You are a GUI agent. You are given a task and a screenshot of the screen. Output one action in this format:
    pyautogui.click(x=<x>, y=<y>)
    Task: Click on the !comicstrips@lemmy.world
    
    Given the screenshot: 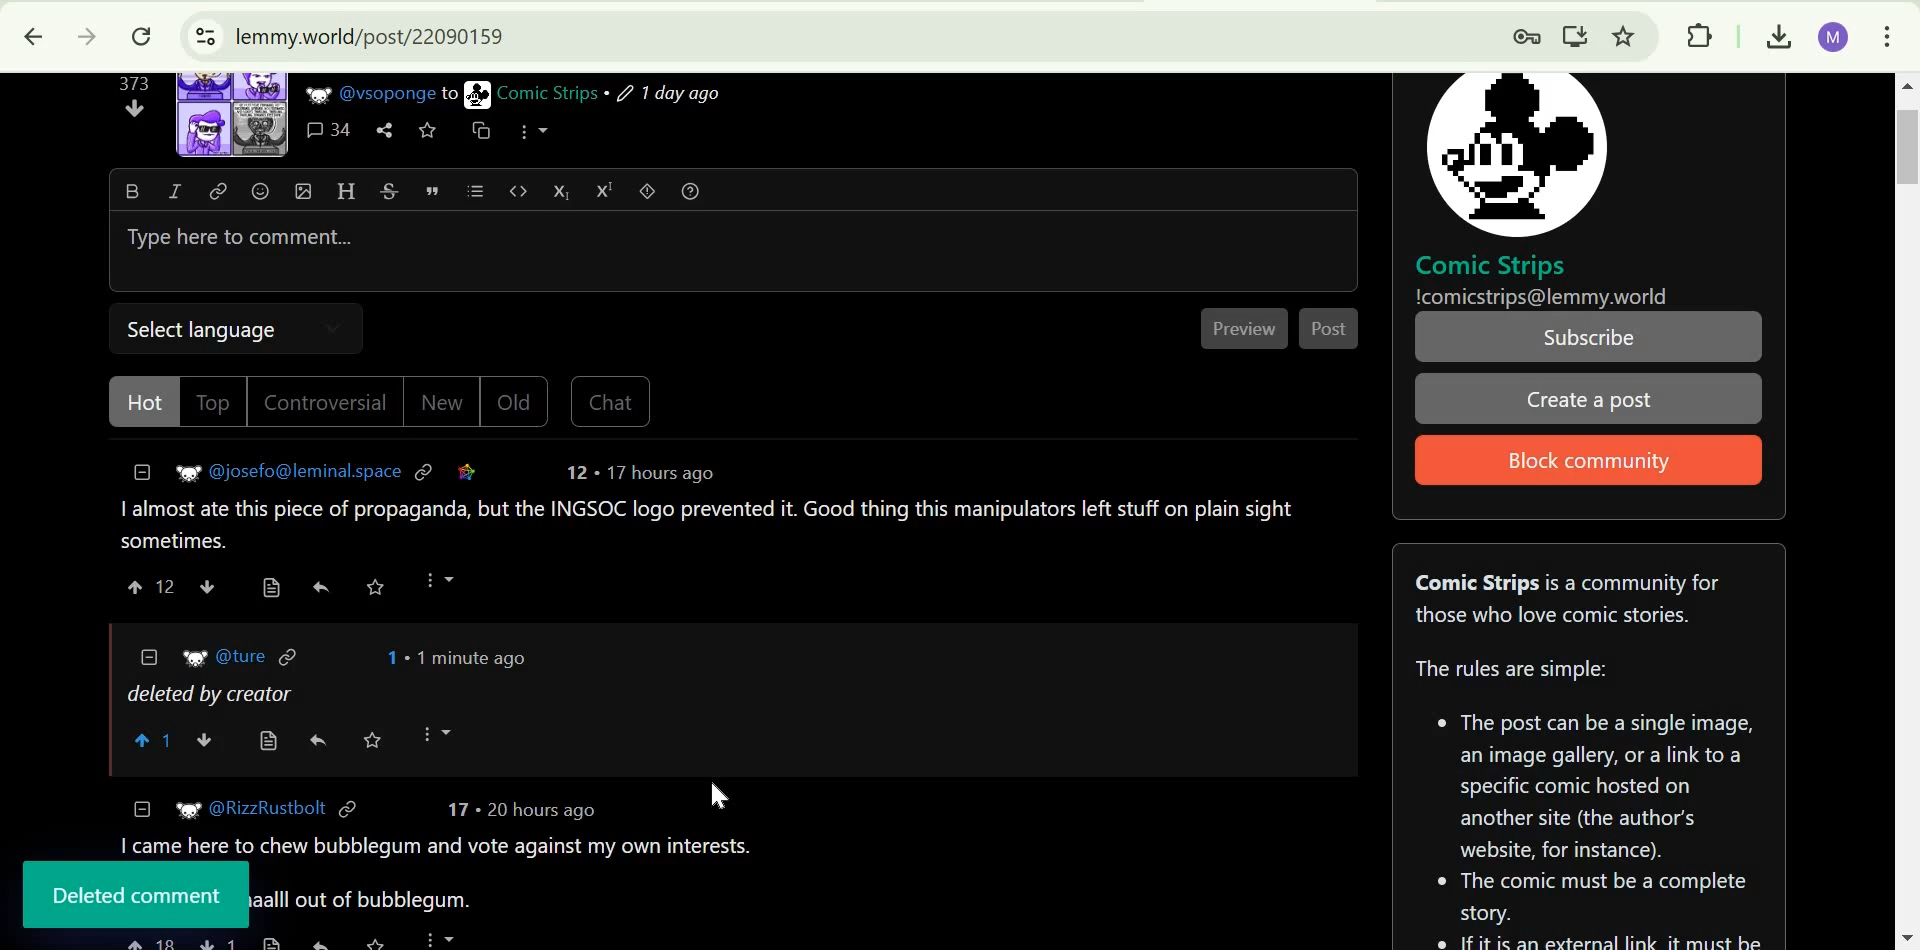 What is the action you would take?
    pyautogui.click(x=1543, y=297)
    